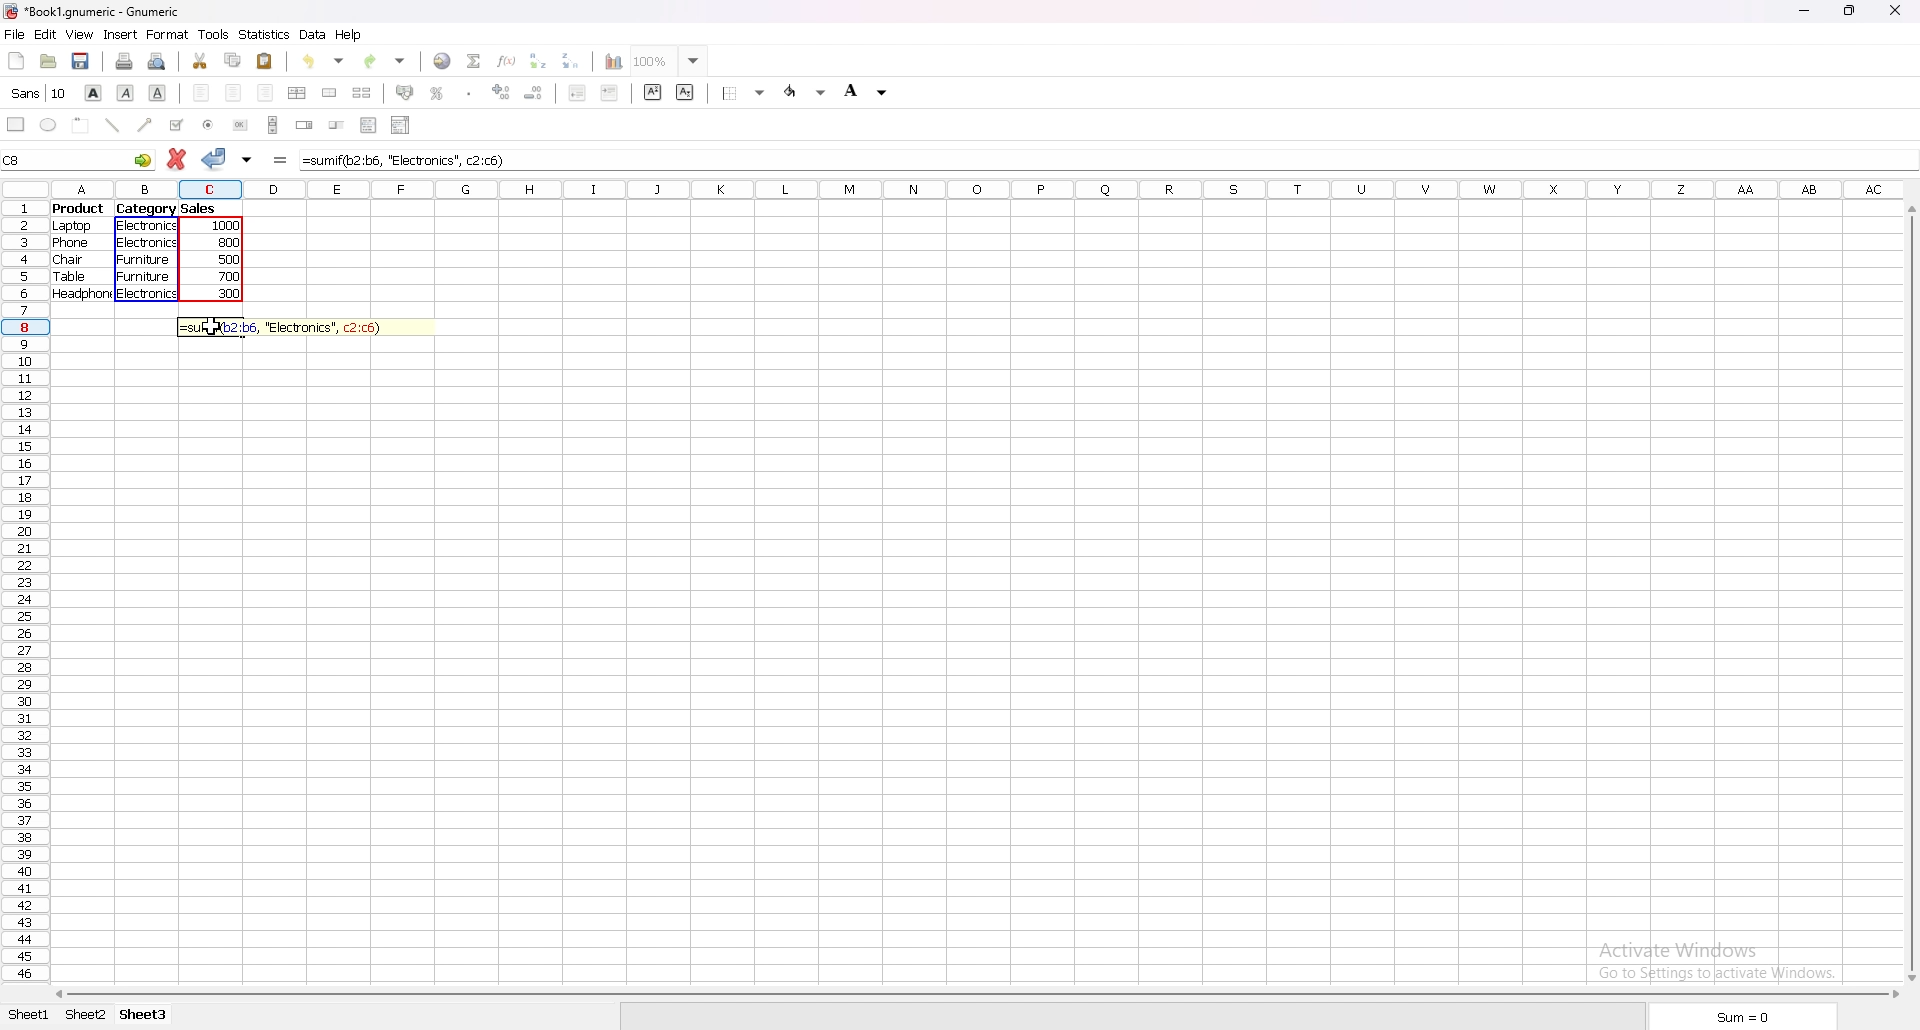 Image resolution: width=1920 pixels, height=1030 pixels. I want to click on sort descending, so click(570, 60).